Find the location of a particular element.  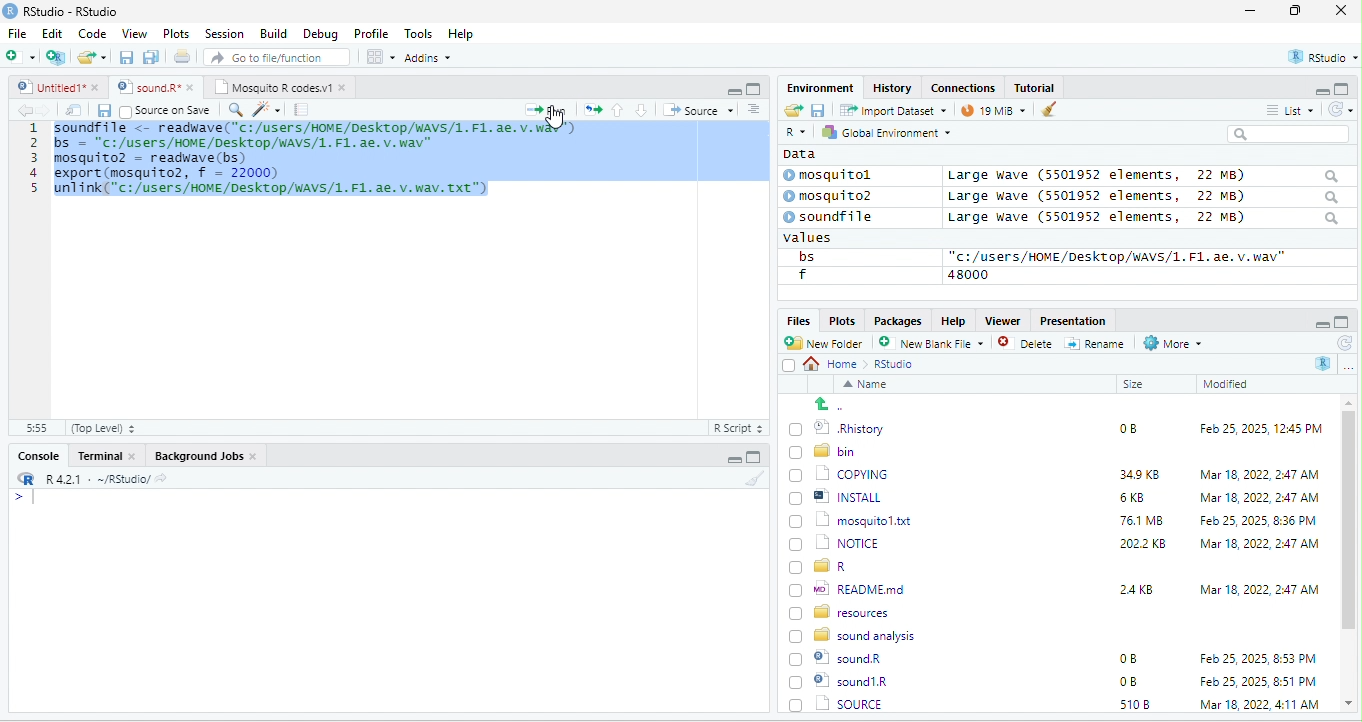

wo| READMEmd is located at coordinates (852, 588).